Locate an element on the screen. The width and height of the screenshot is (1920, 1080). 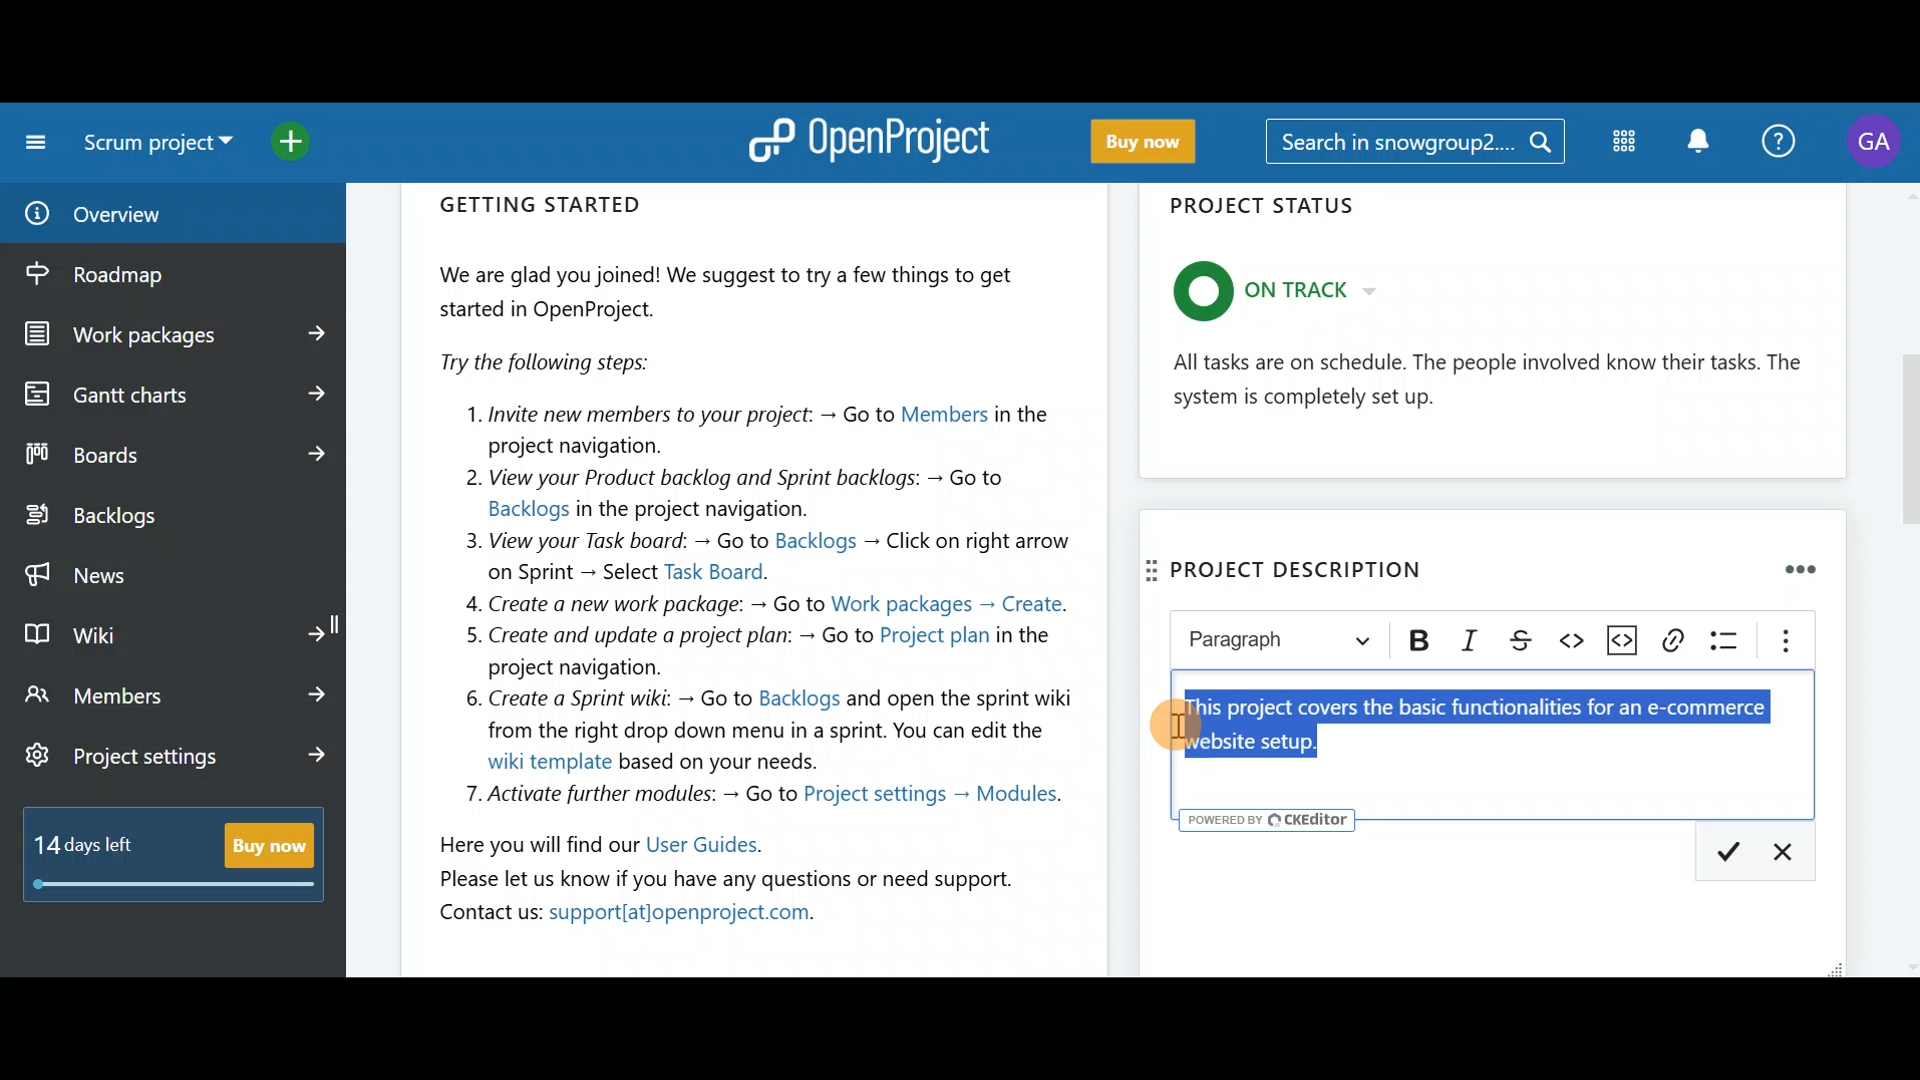
OpenProject is located at coordinates (875, 138).